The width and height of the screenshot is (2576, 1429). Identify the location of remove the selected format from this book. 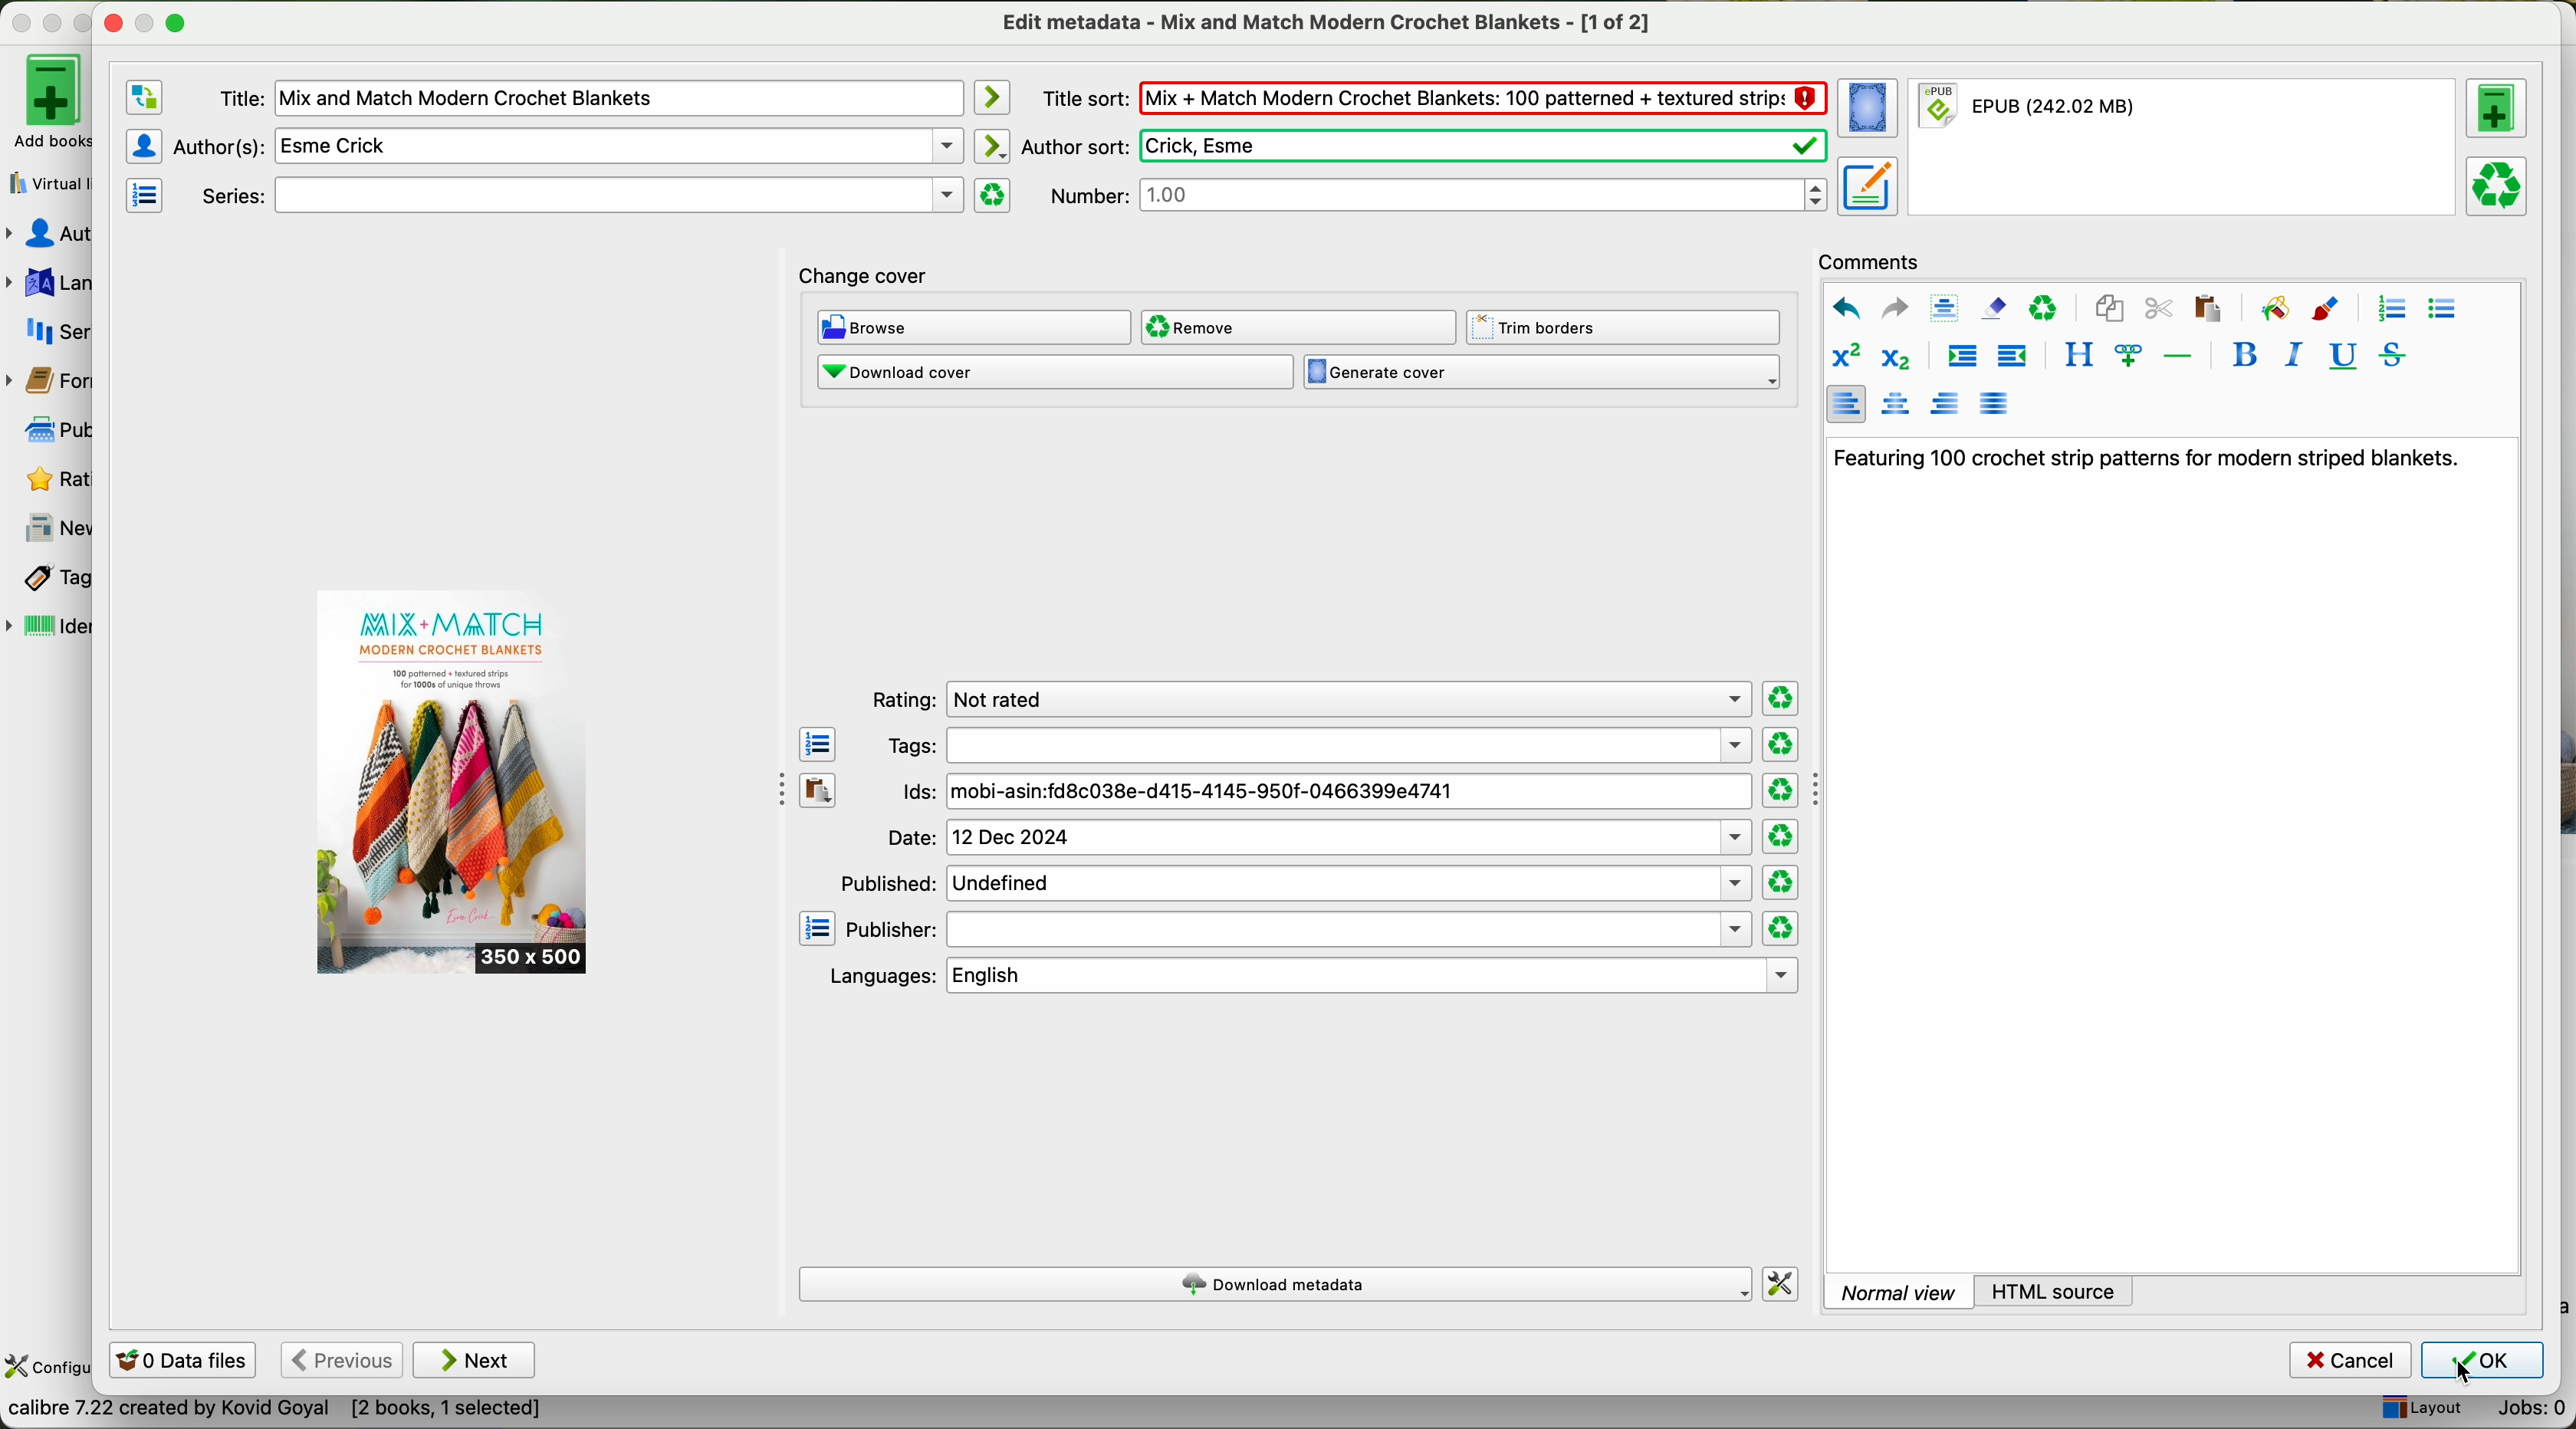
(2500, 184).